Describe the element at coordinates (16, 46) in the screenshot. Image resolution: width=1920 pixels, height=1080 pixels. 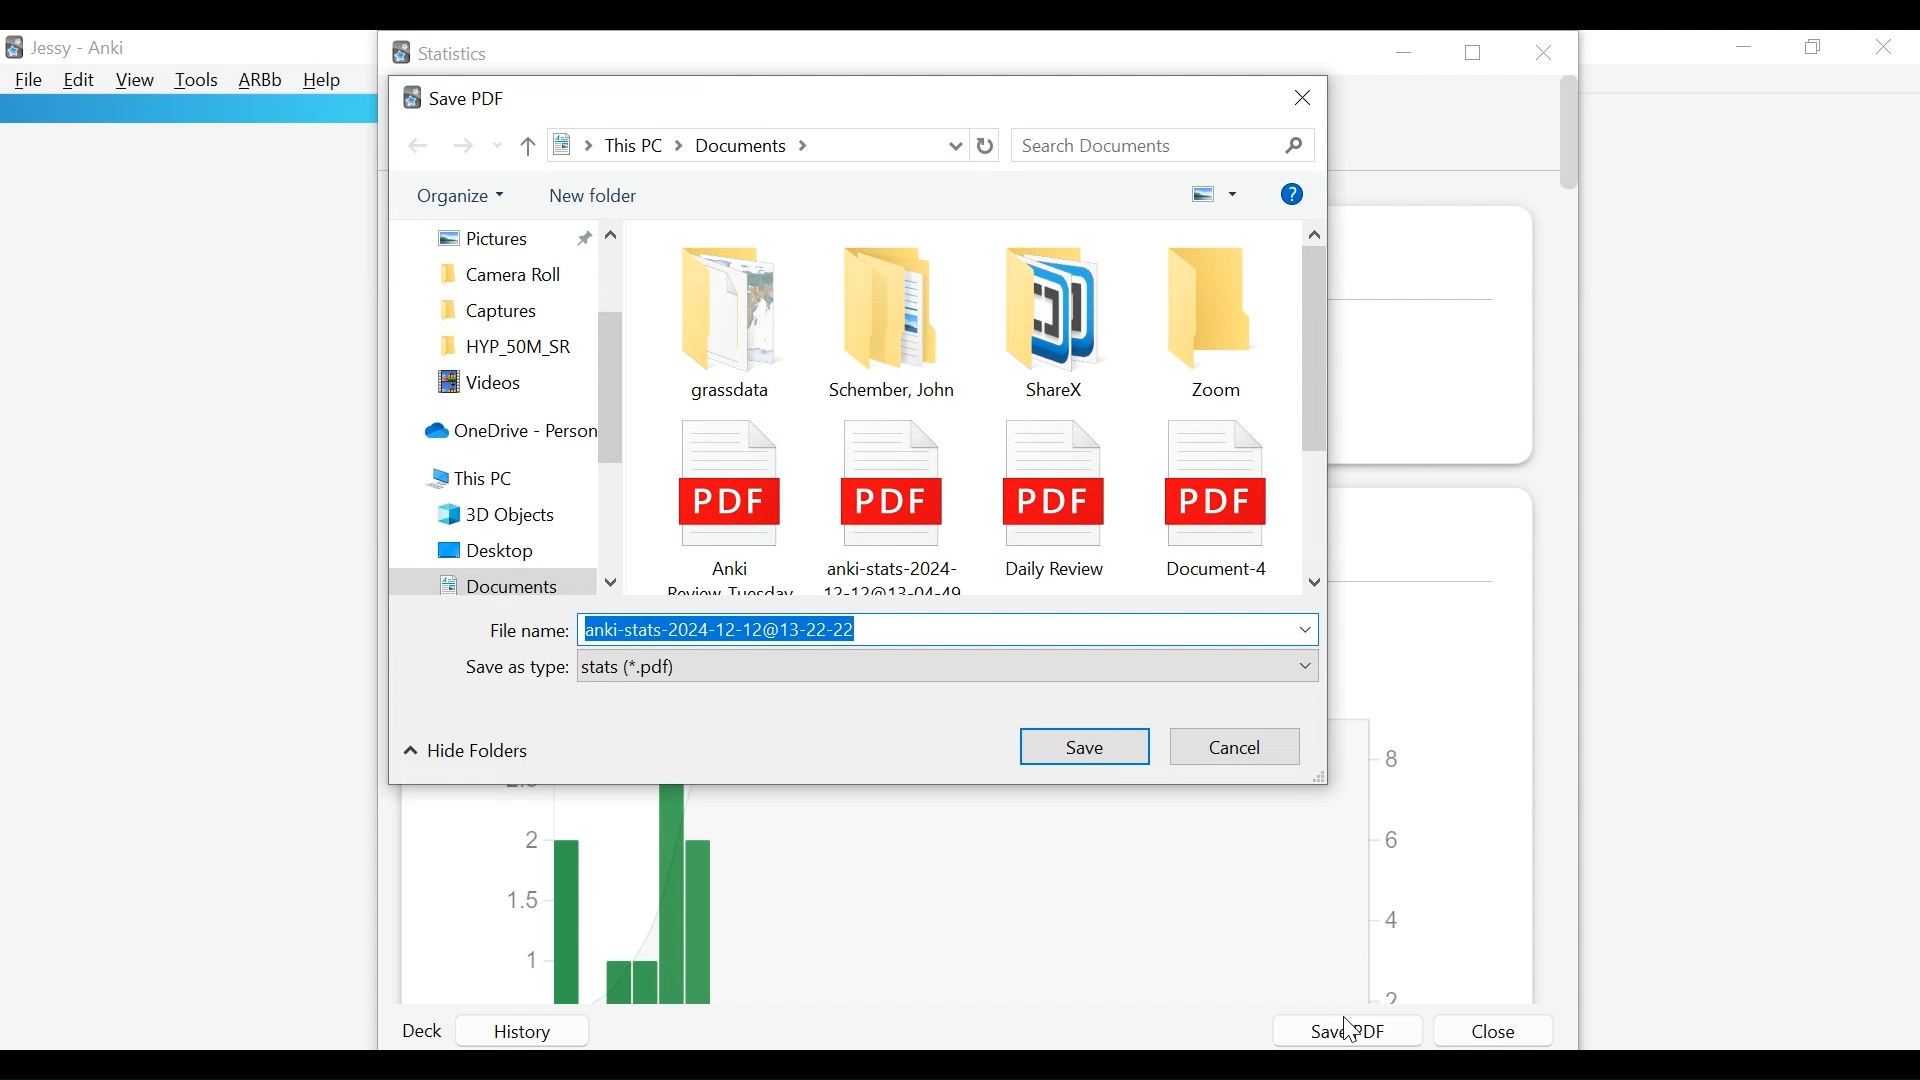
I see `Anki Desktop Icon` at that location.